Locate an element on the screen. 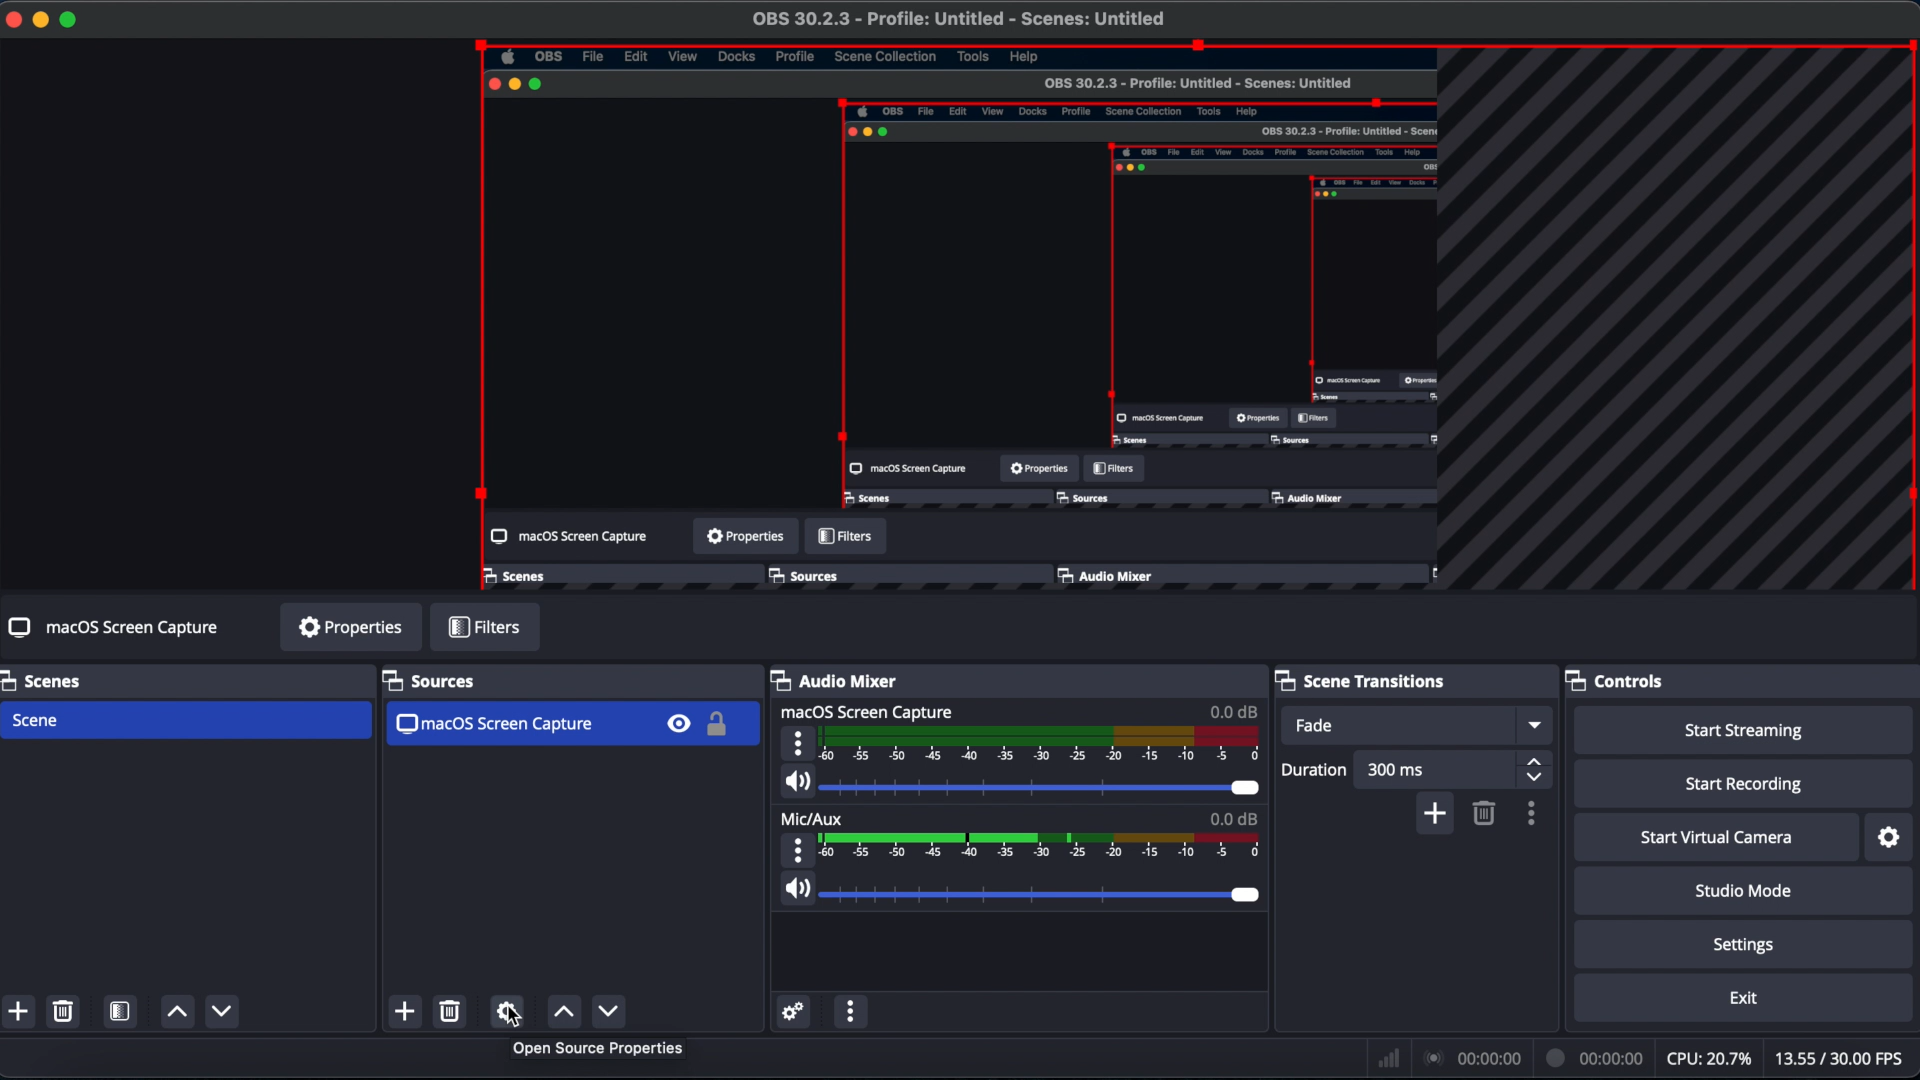 The width and height of the screenshot is (1920, 1080). audio slider is located at coordinates (1021, 789).